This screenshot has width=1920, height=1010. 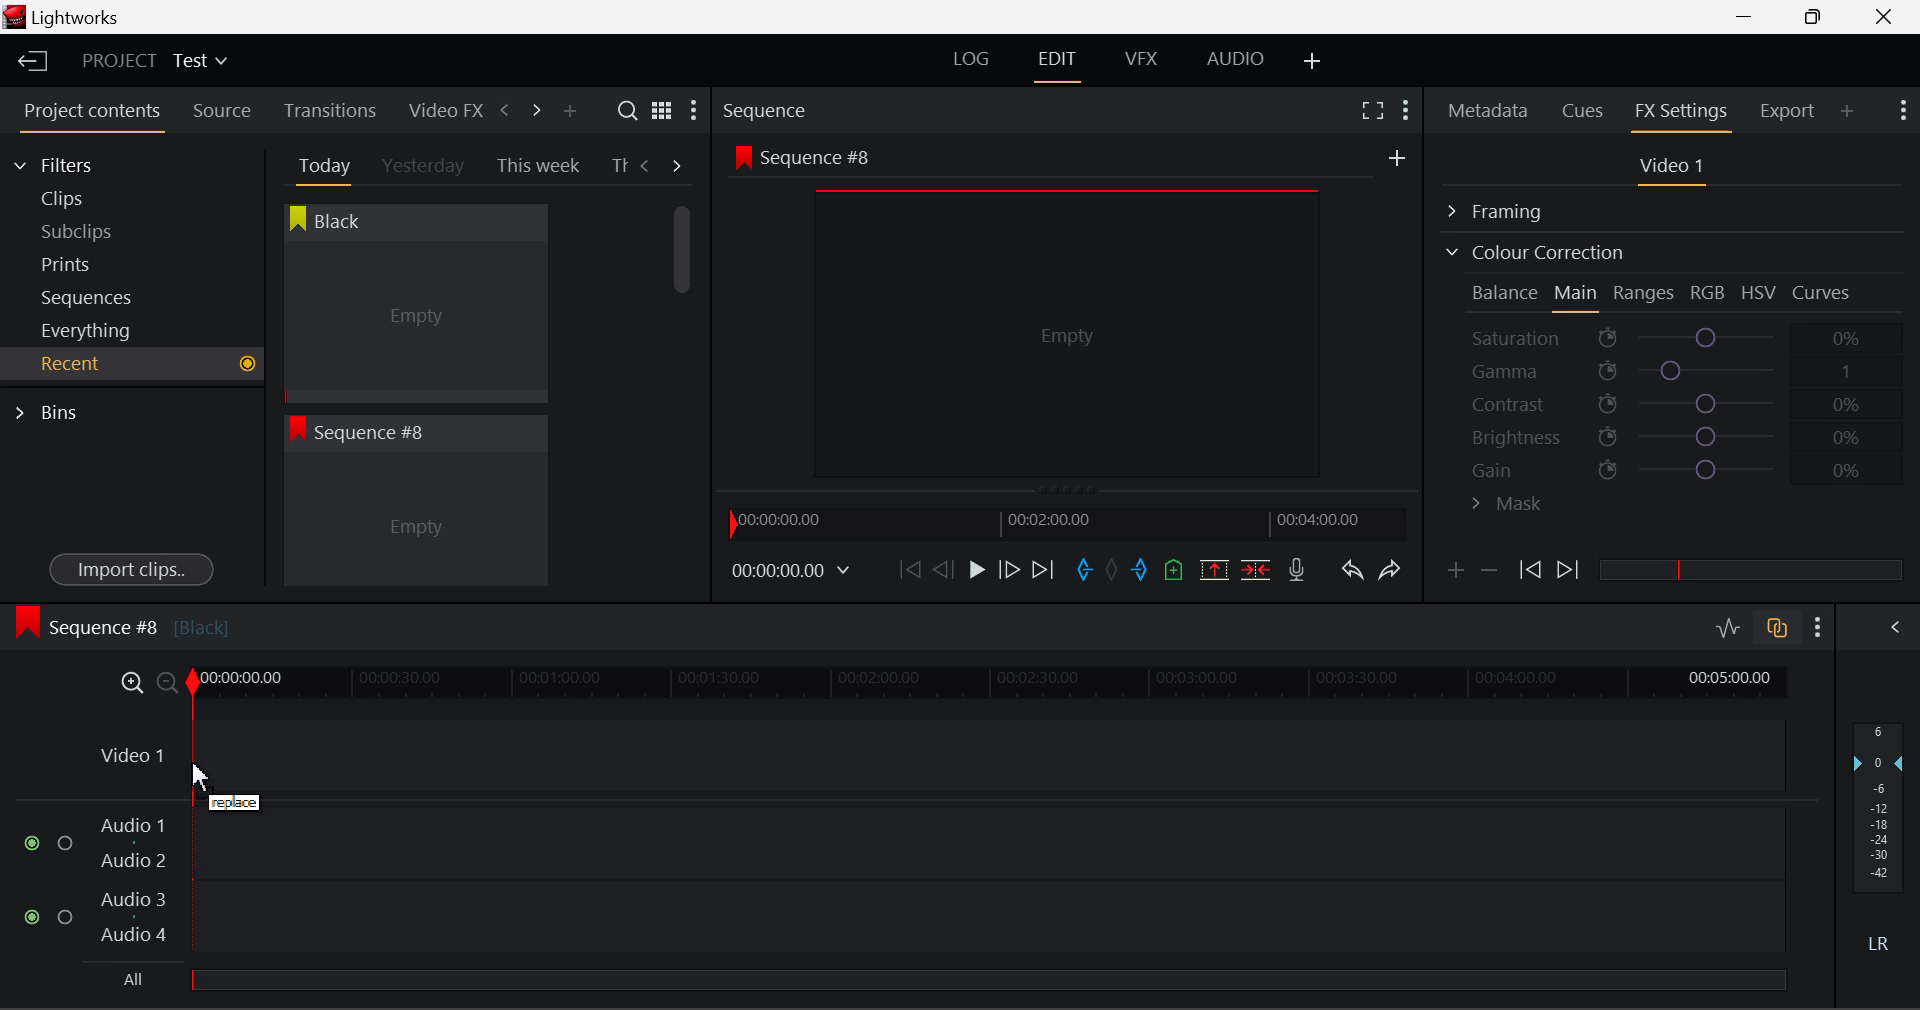 What do you see at coordinates (683, 380) in the screenshot?
I see `Scroll Bar` at bounding box center [683, 380].